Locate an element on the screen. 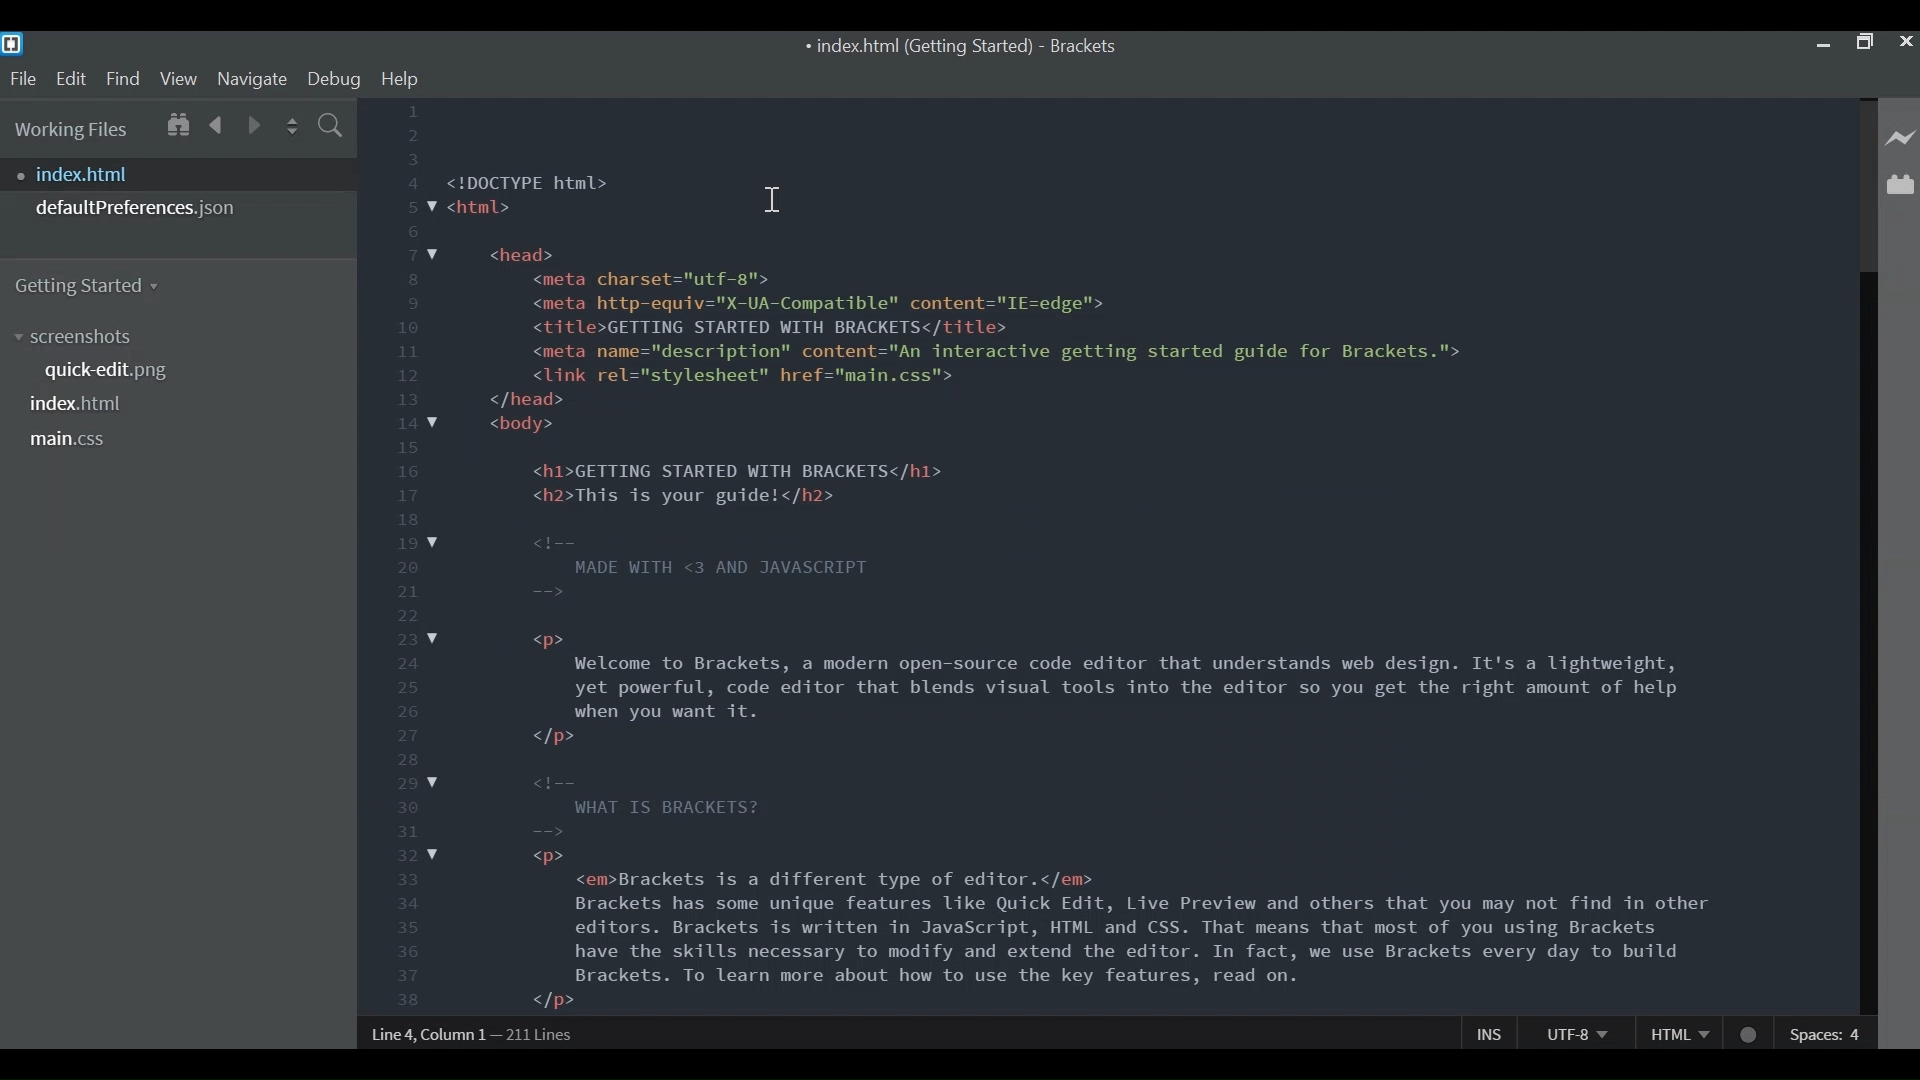 Image resolution: width=1920 pixels, height=1080 pixels. defaultPreferences.json is located at coordinates (178, 208).